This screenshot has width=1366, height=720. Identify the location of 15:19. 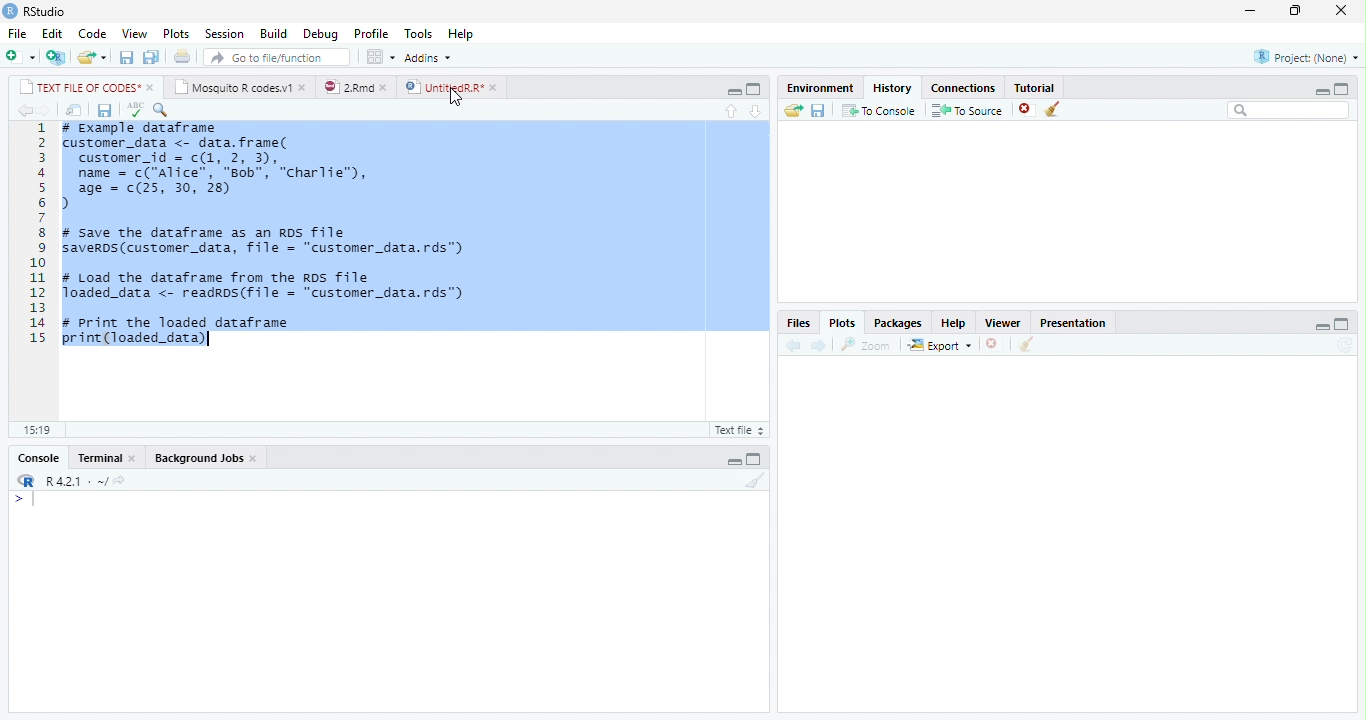
(39, 430).